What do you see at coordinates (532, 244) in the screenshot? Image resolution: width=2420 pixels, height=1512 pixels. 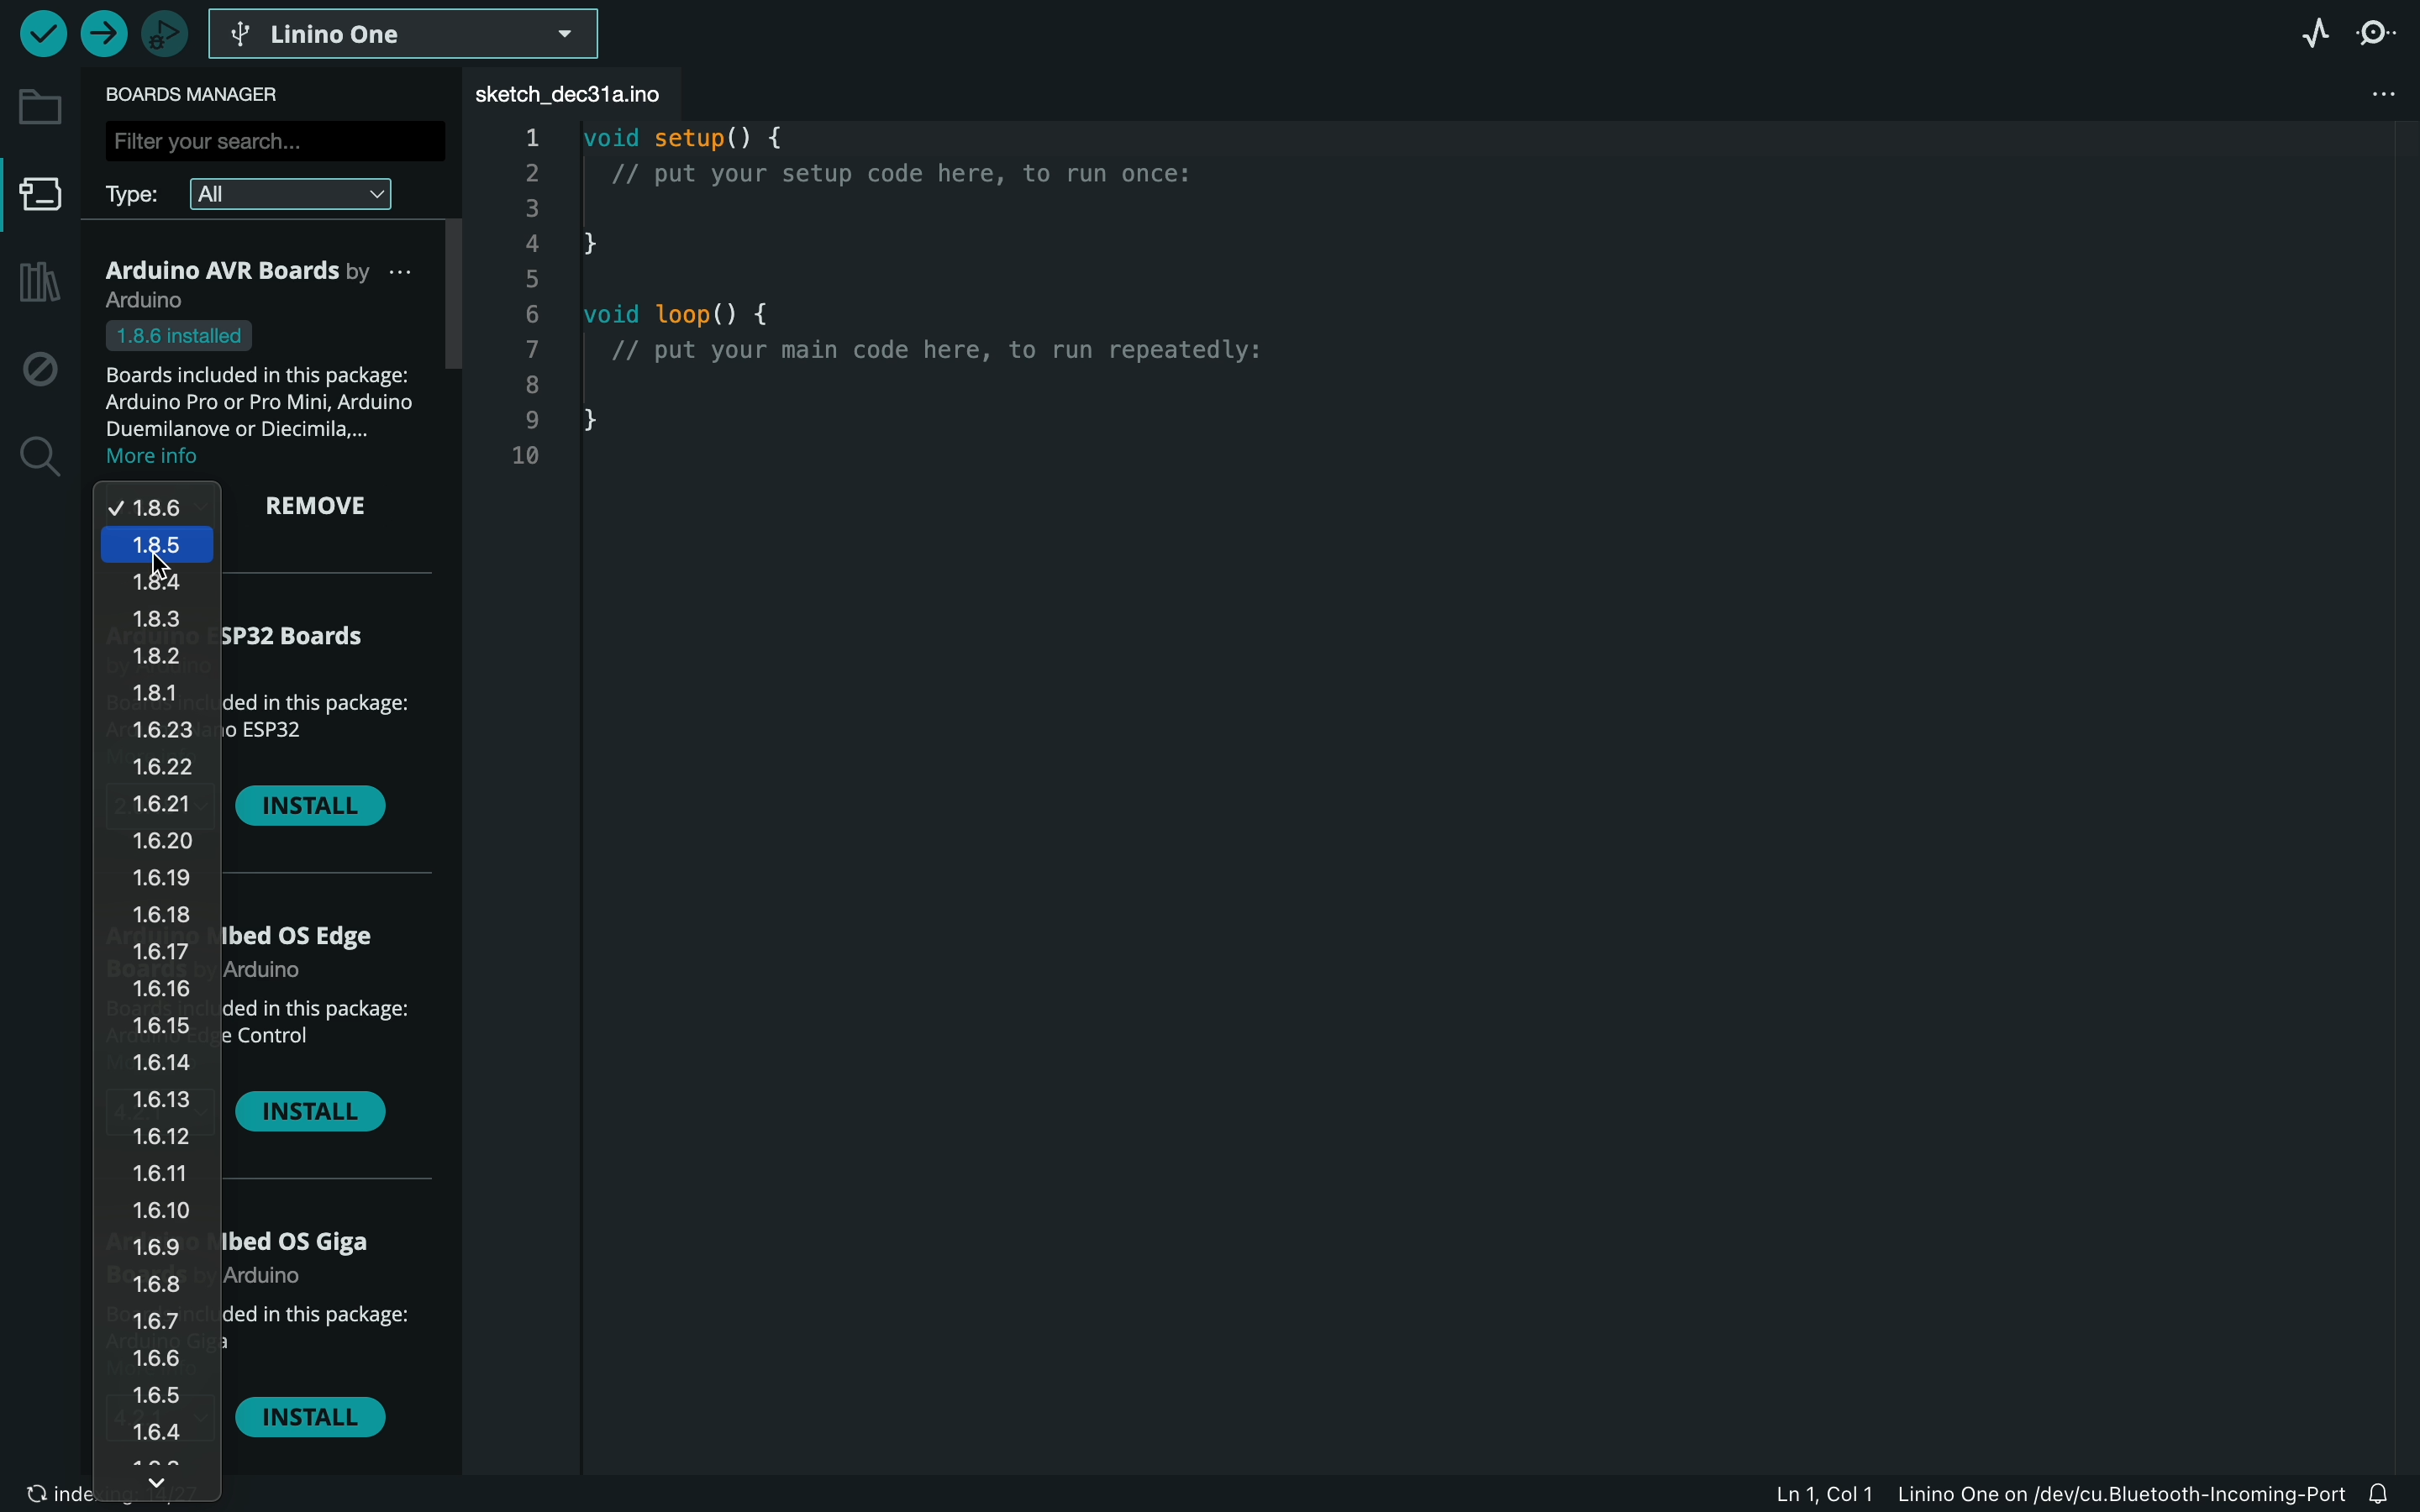 I see `4` at bounding box center [532, 244].